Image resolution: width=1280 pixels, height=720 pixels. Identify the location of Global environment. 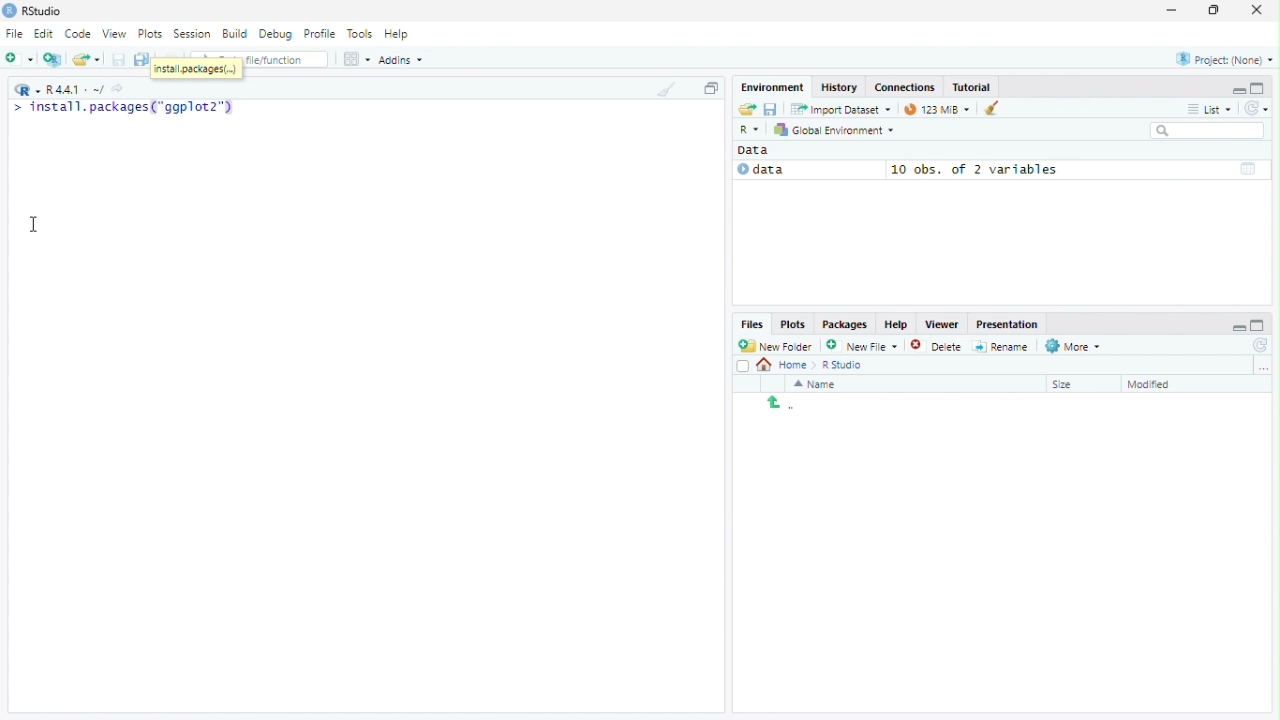
(835, 130).